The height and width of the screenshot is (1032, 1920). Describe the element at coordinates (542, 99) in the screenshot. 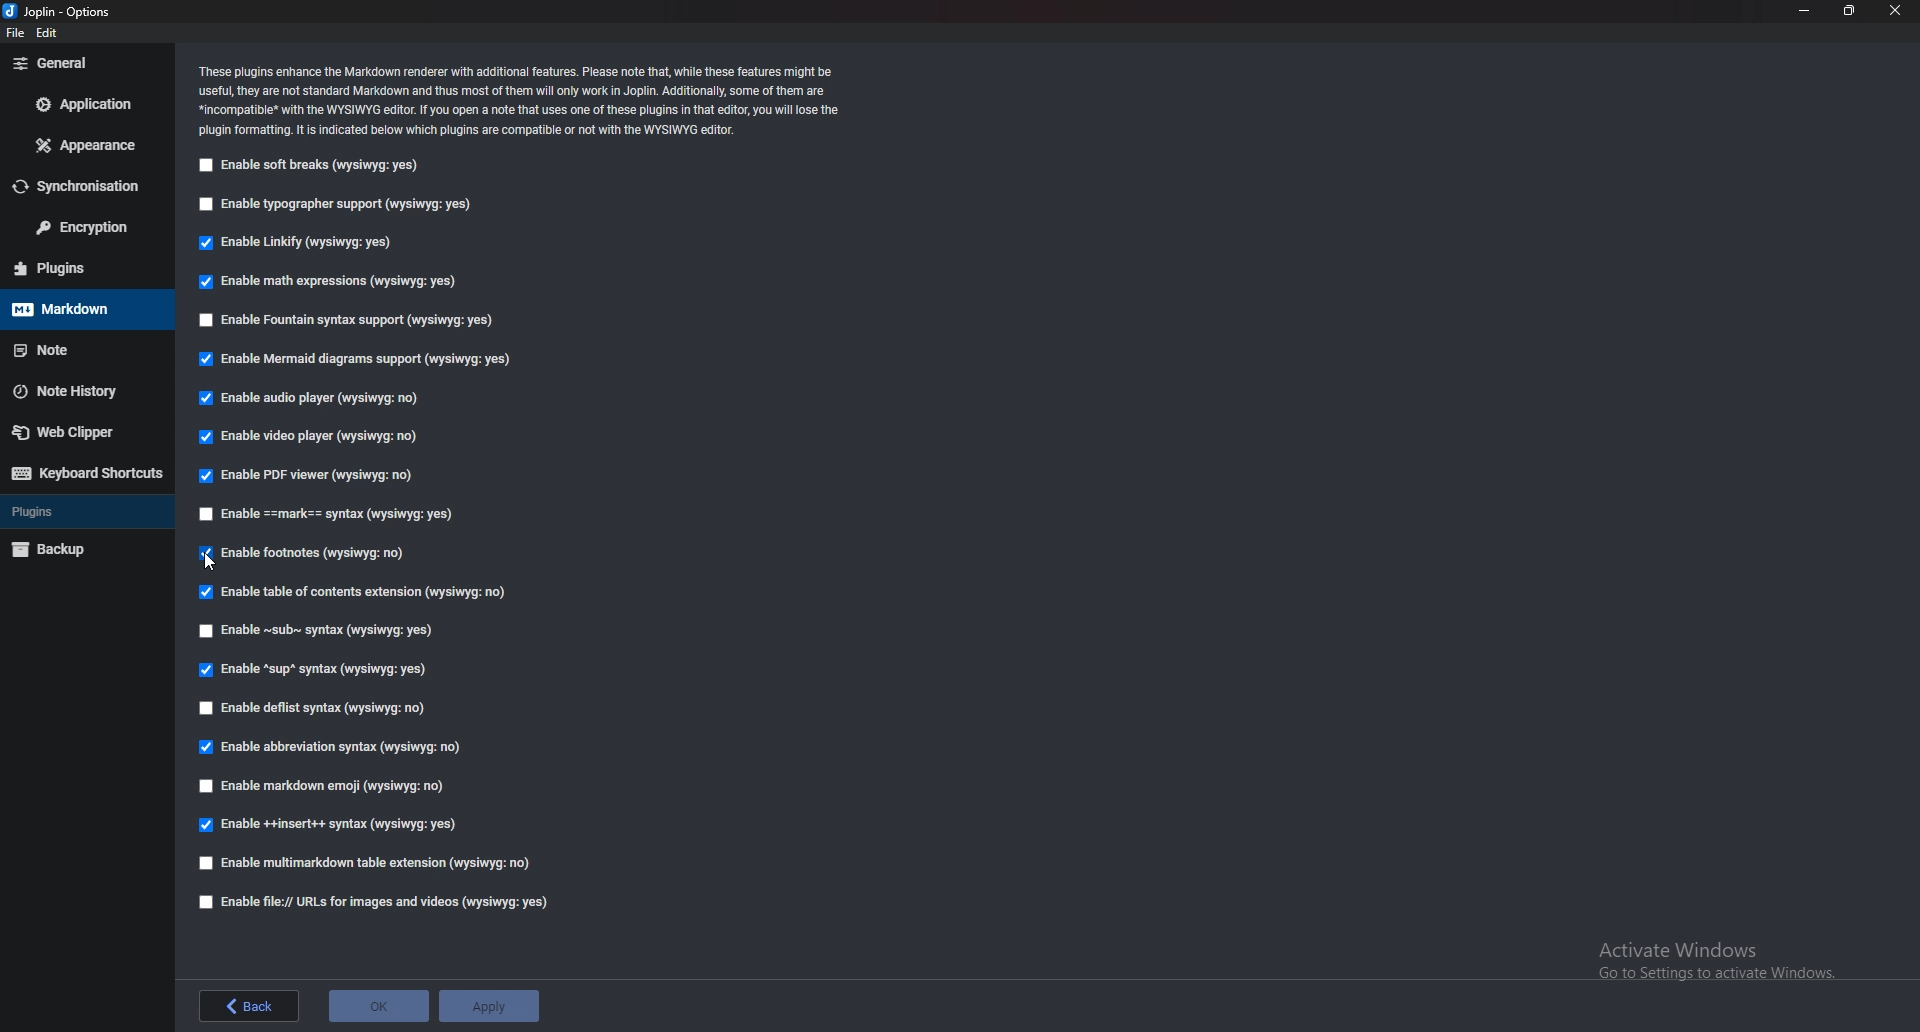

I see `‘These plugins enhance the Markdown renderer with additional features. Please note that, while these features might be
‘useful, they are not standard Markdown and thus most of them wil only work in Joplin. Additionally, some of them are:
*incompatible* with the WYSIWYG editor. If you open a note that uses one of these plugins in that editor, you wil lose the
‘plugin formatting. It is indicated below which plugins are compatible or not with the WYSIWYG editor.` at that location.